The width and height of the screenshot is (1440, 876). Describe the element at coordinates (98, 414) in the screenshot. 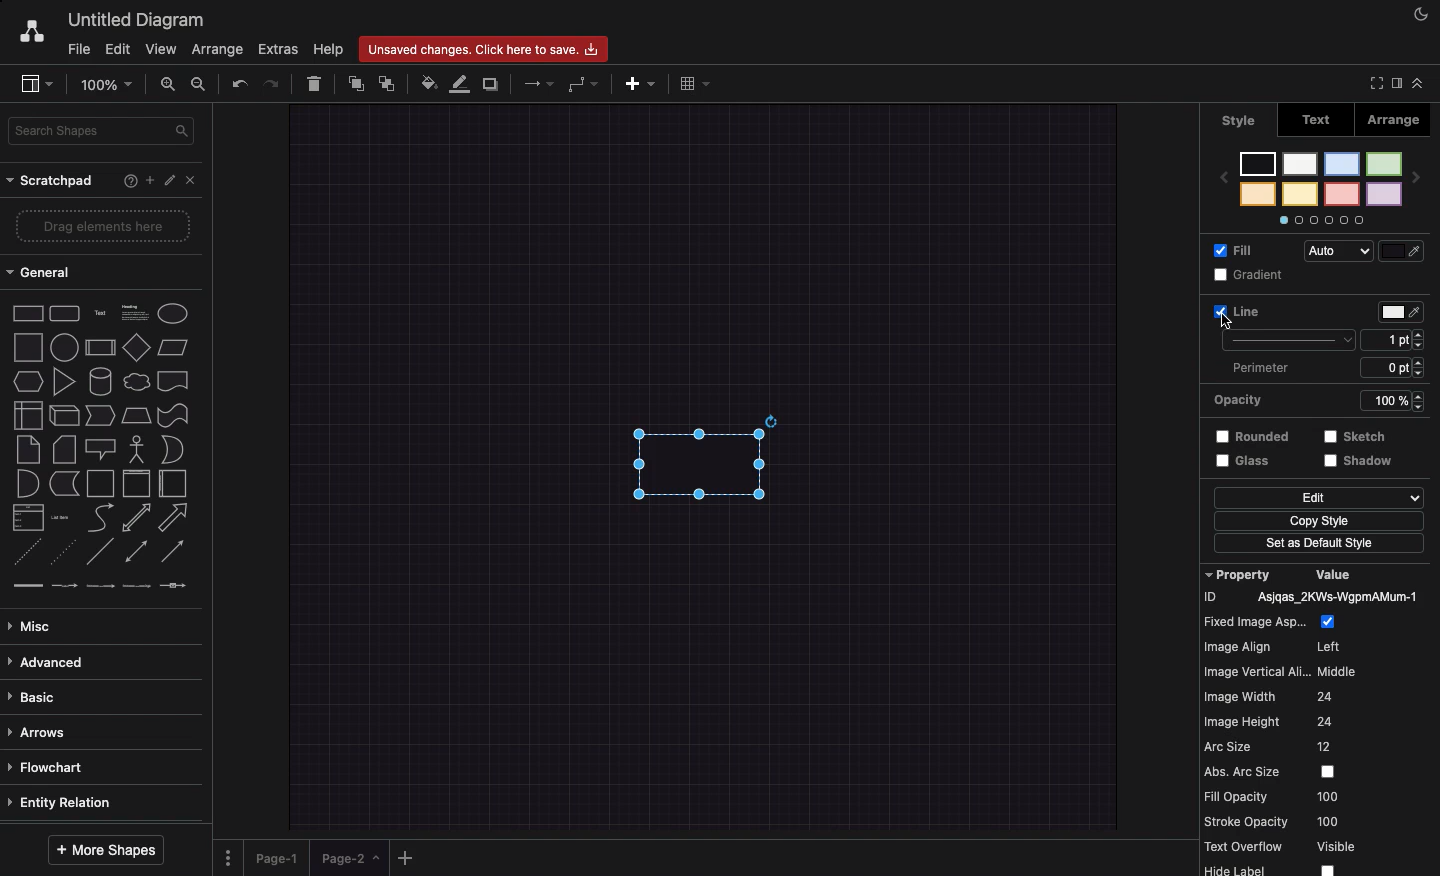

I see `step` at that location.